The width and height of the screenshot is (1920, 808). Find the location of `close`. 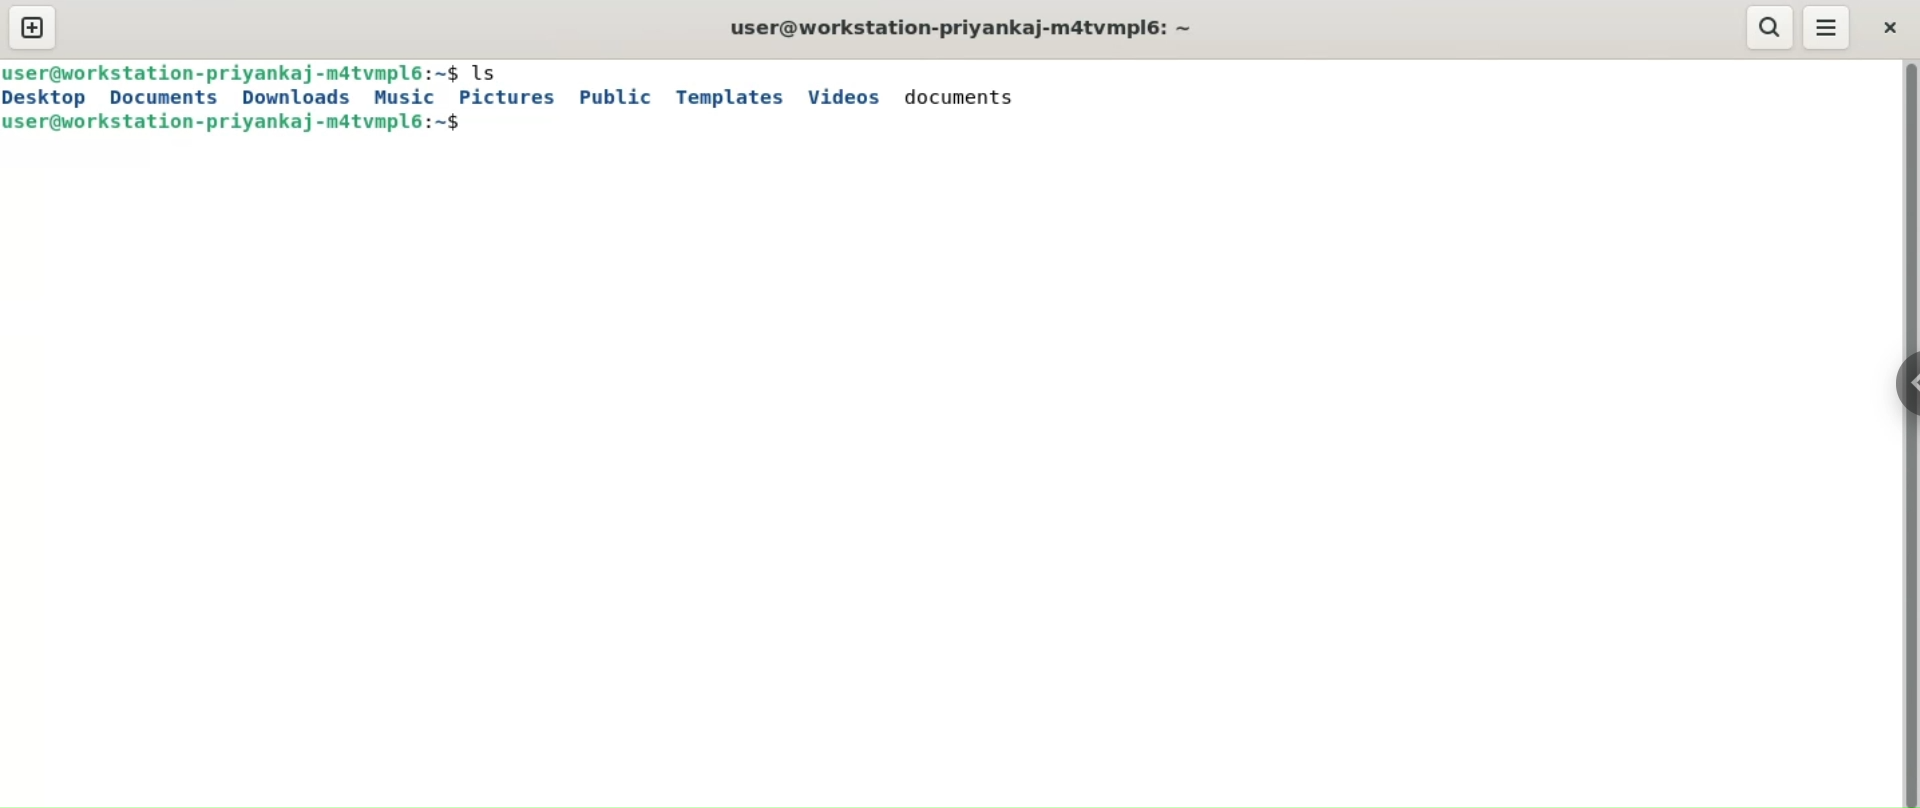

close is located at coordinates (1893, 28).